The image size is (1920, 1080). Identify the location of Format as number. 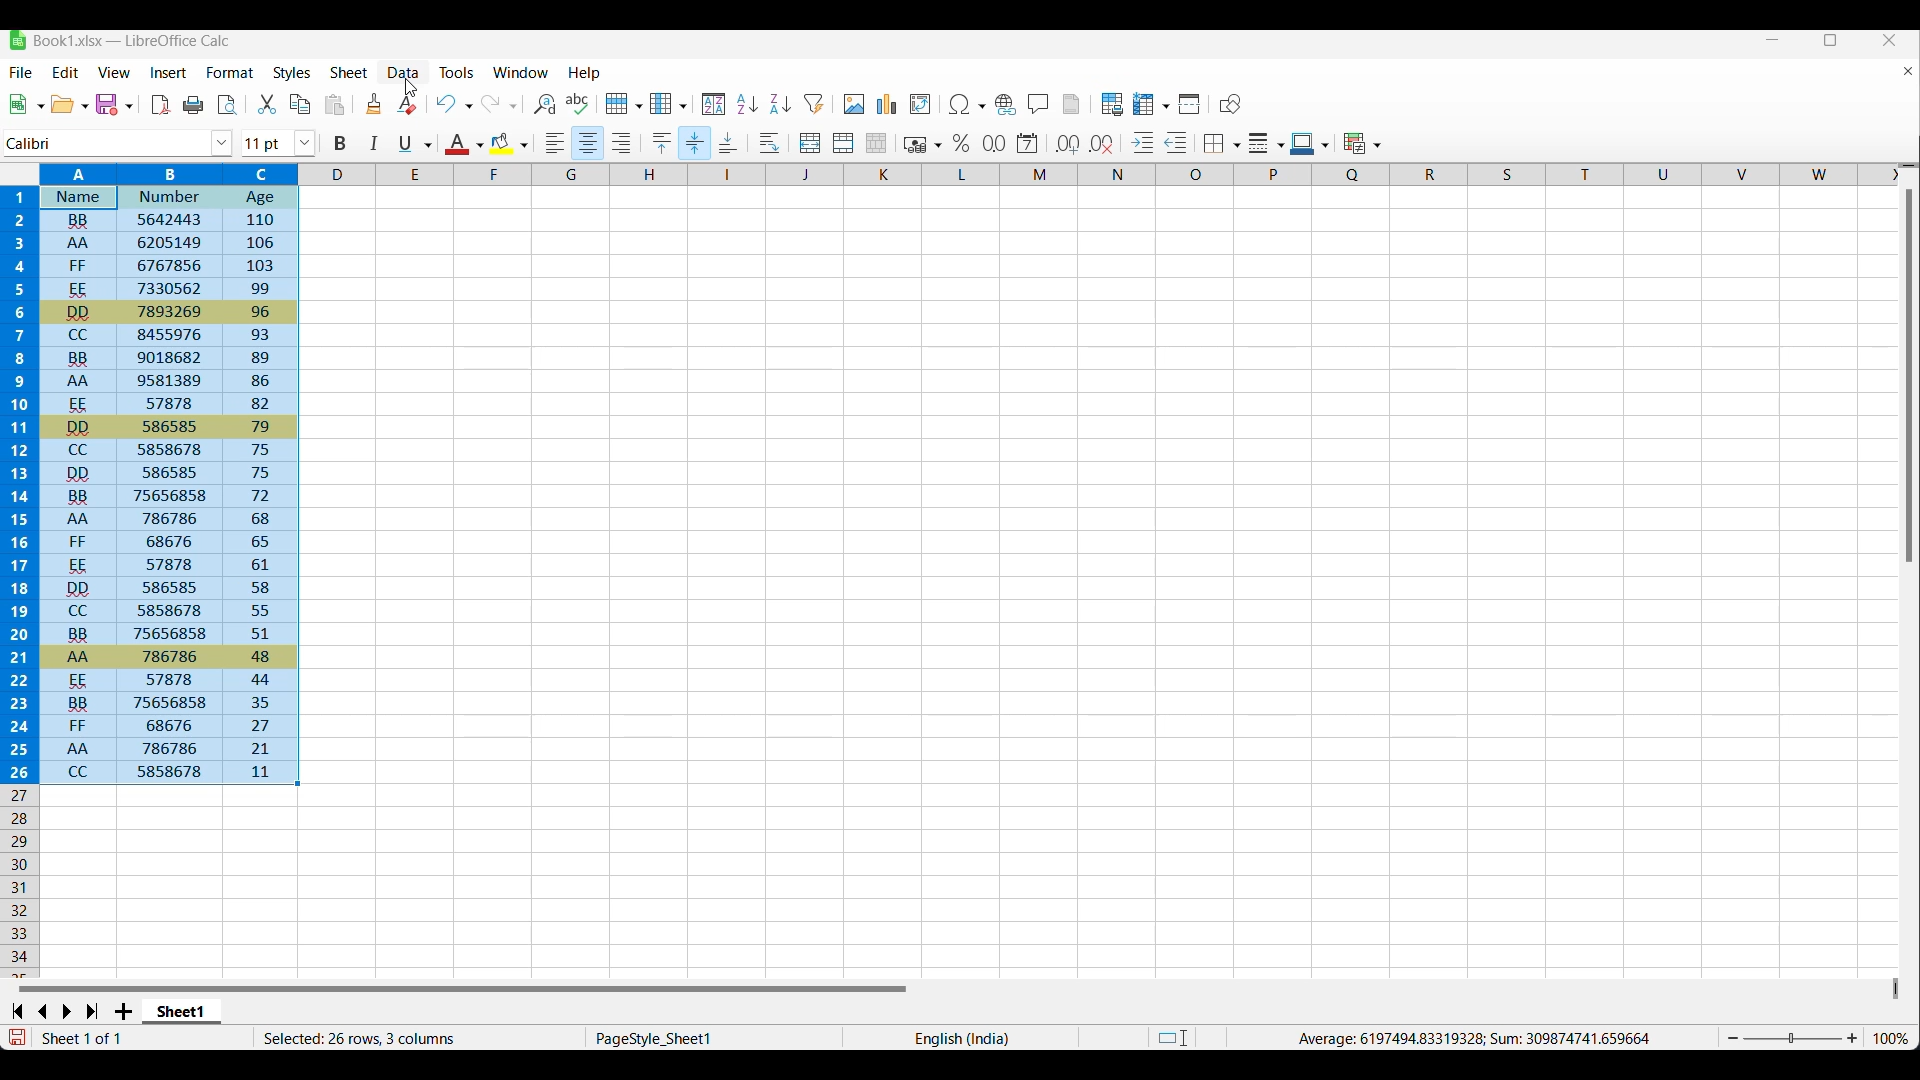
(995, 143).